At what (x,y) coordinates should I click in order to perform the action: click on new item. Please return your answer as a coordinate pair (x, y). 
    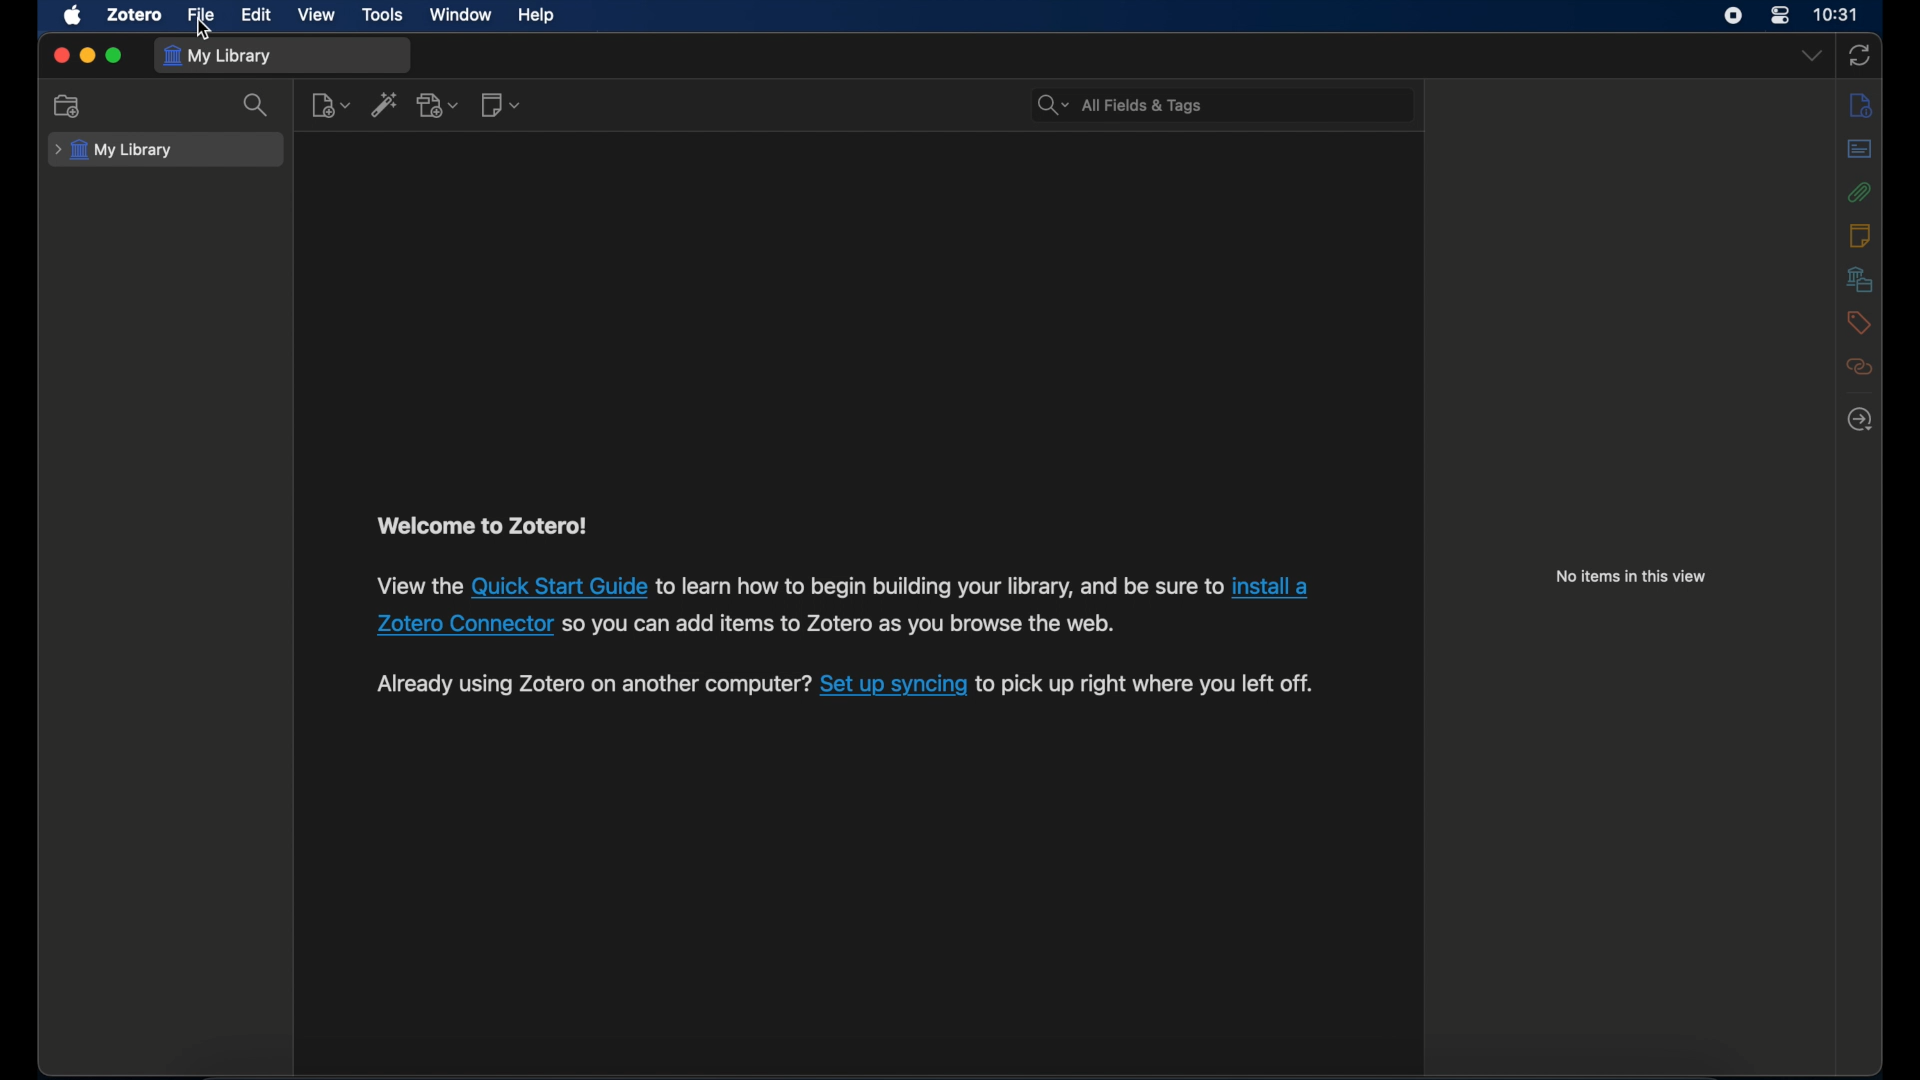
    Looking at the image, I should click on (331, 104).